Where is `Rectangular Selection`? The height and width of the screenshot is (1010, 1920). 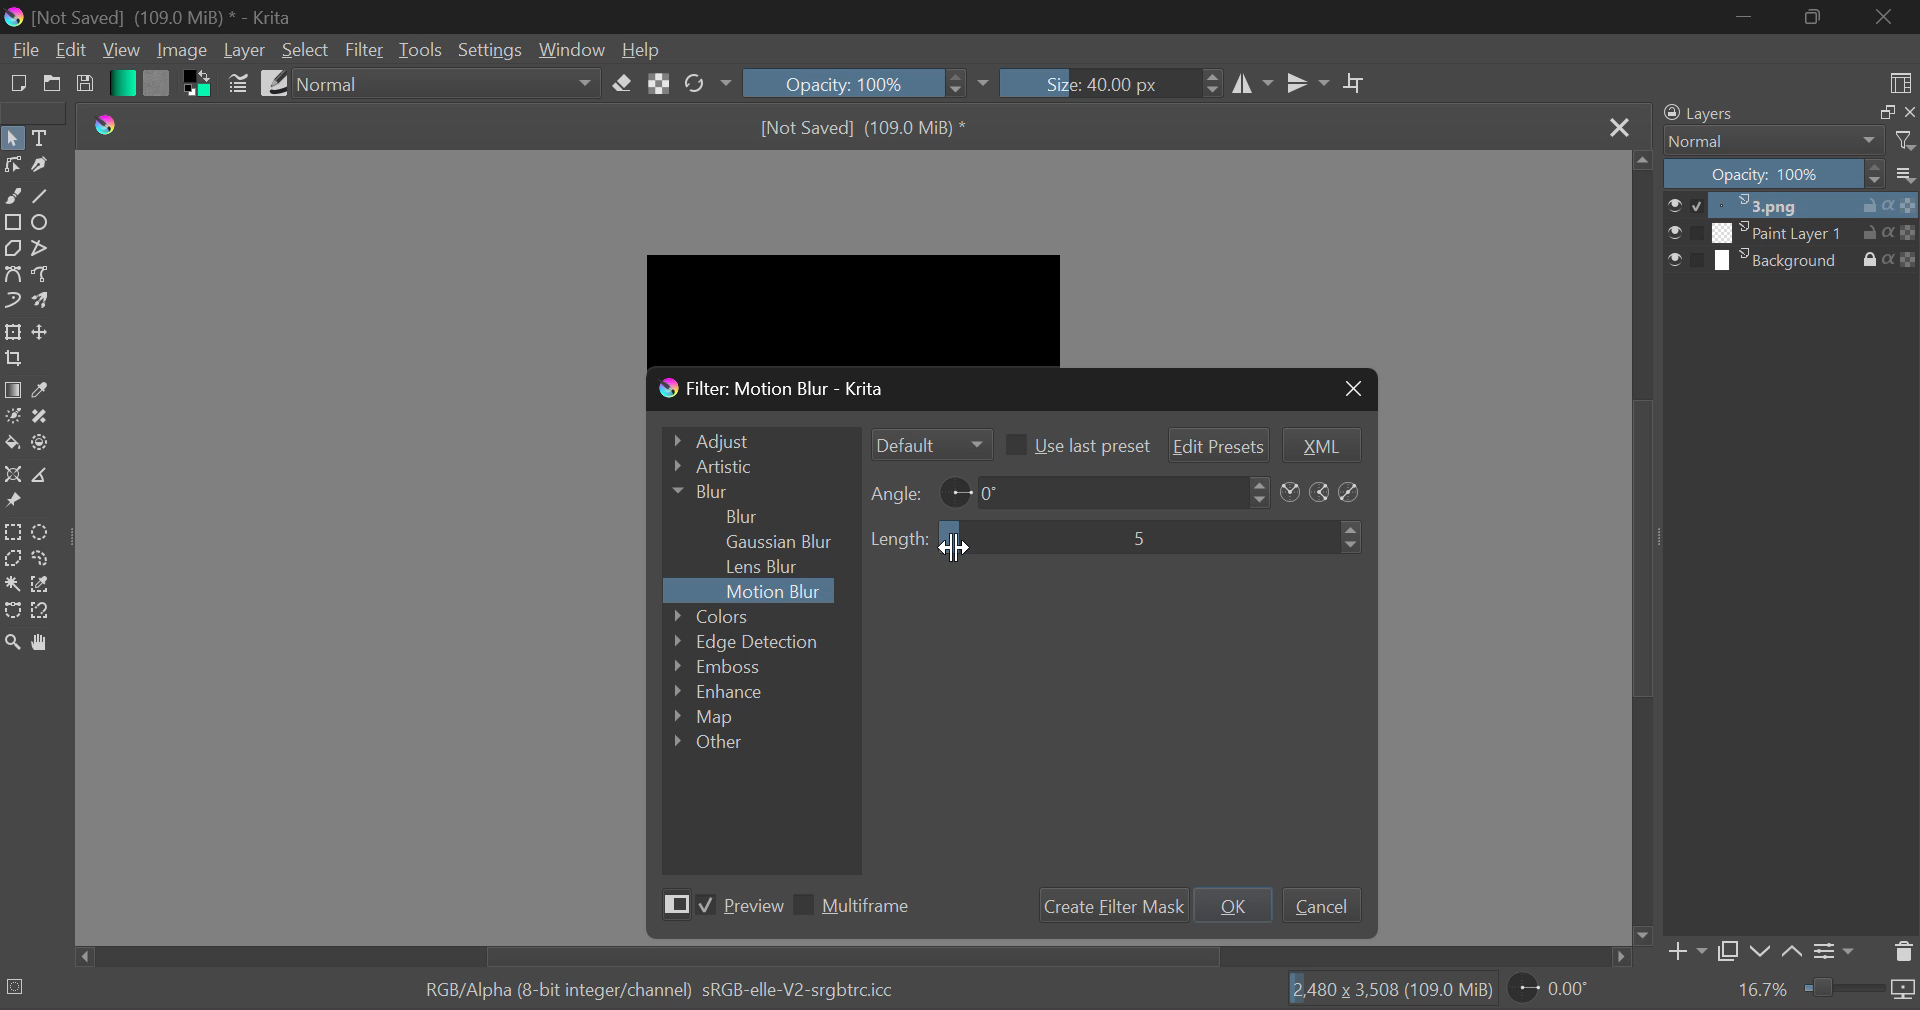 Rectangular Selection is located at coordinates (12, 532).